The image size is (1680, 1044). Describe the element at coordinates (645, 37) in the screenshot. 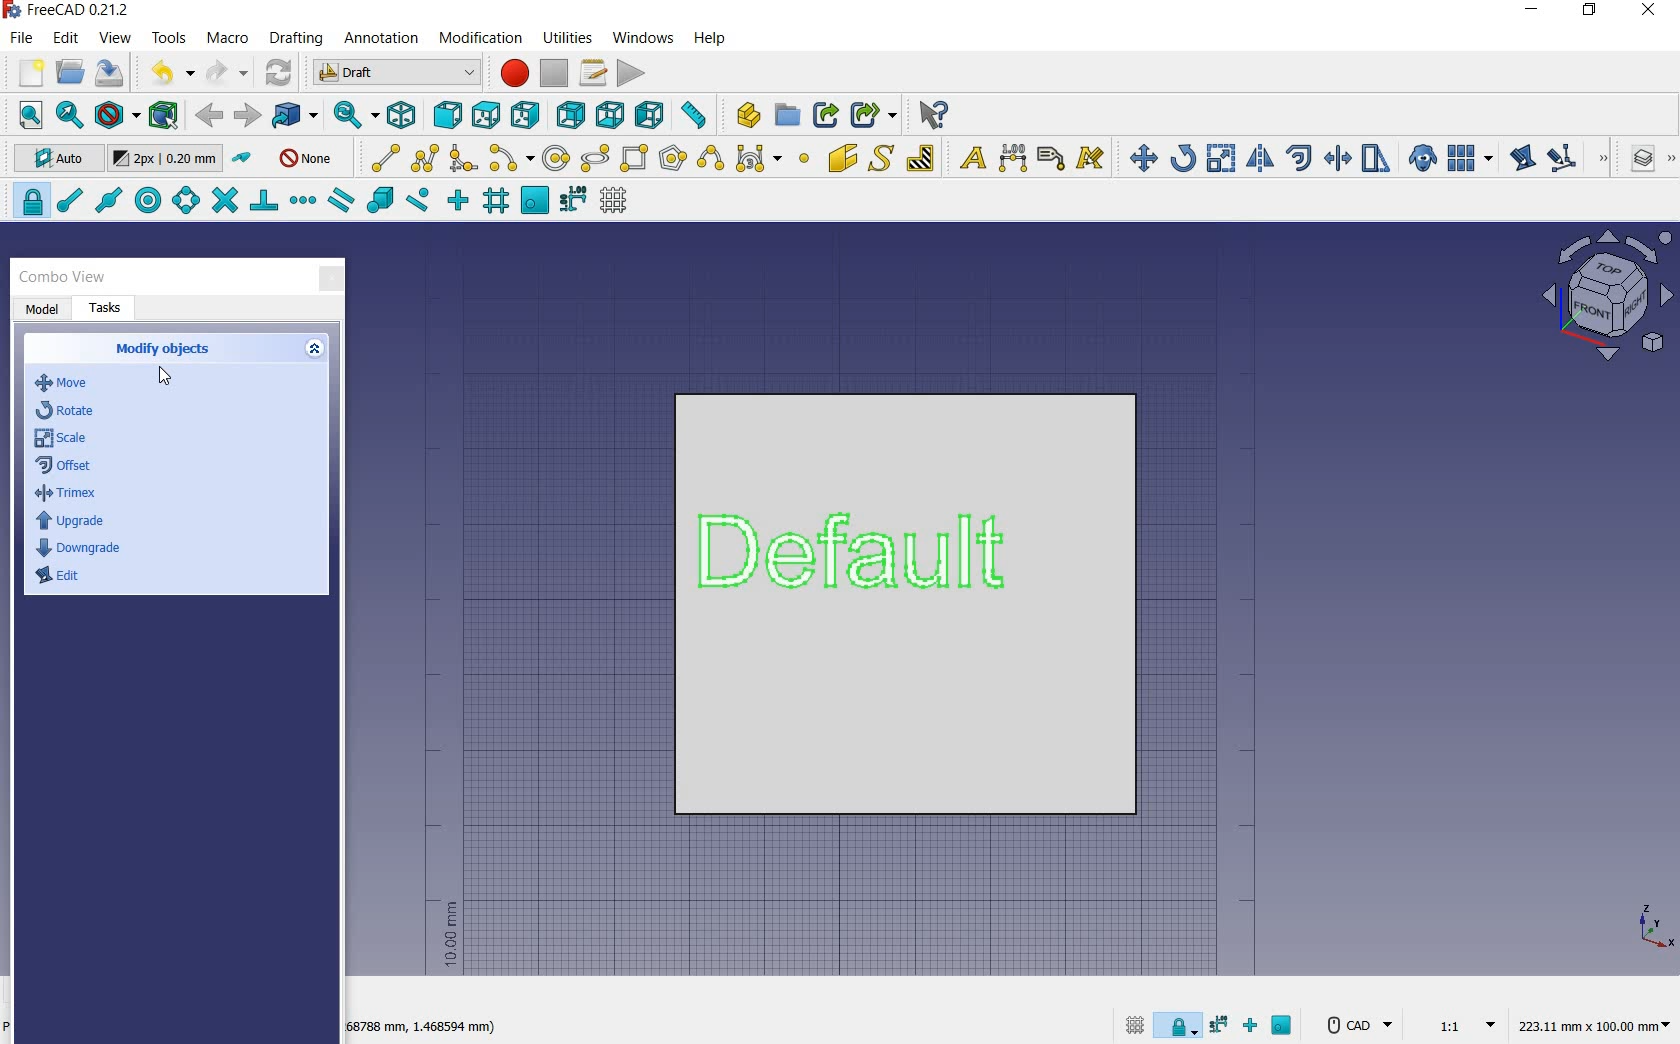

I see `windows` at that location.